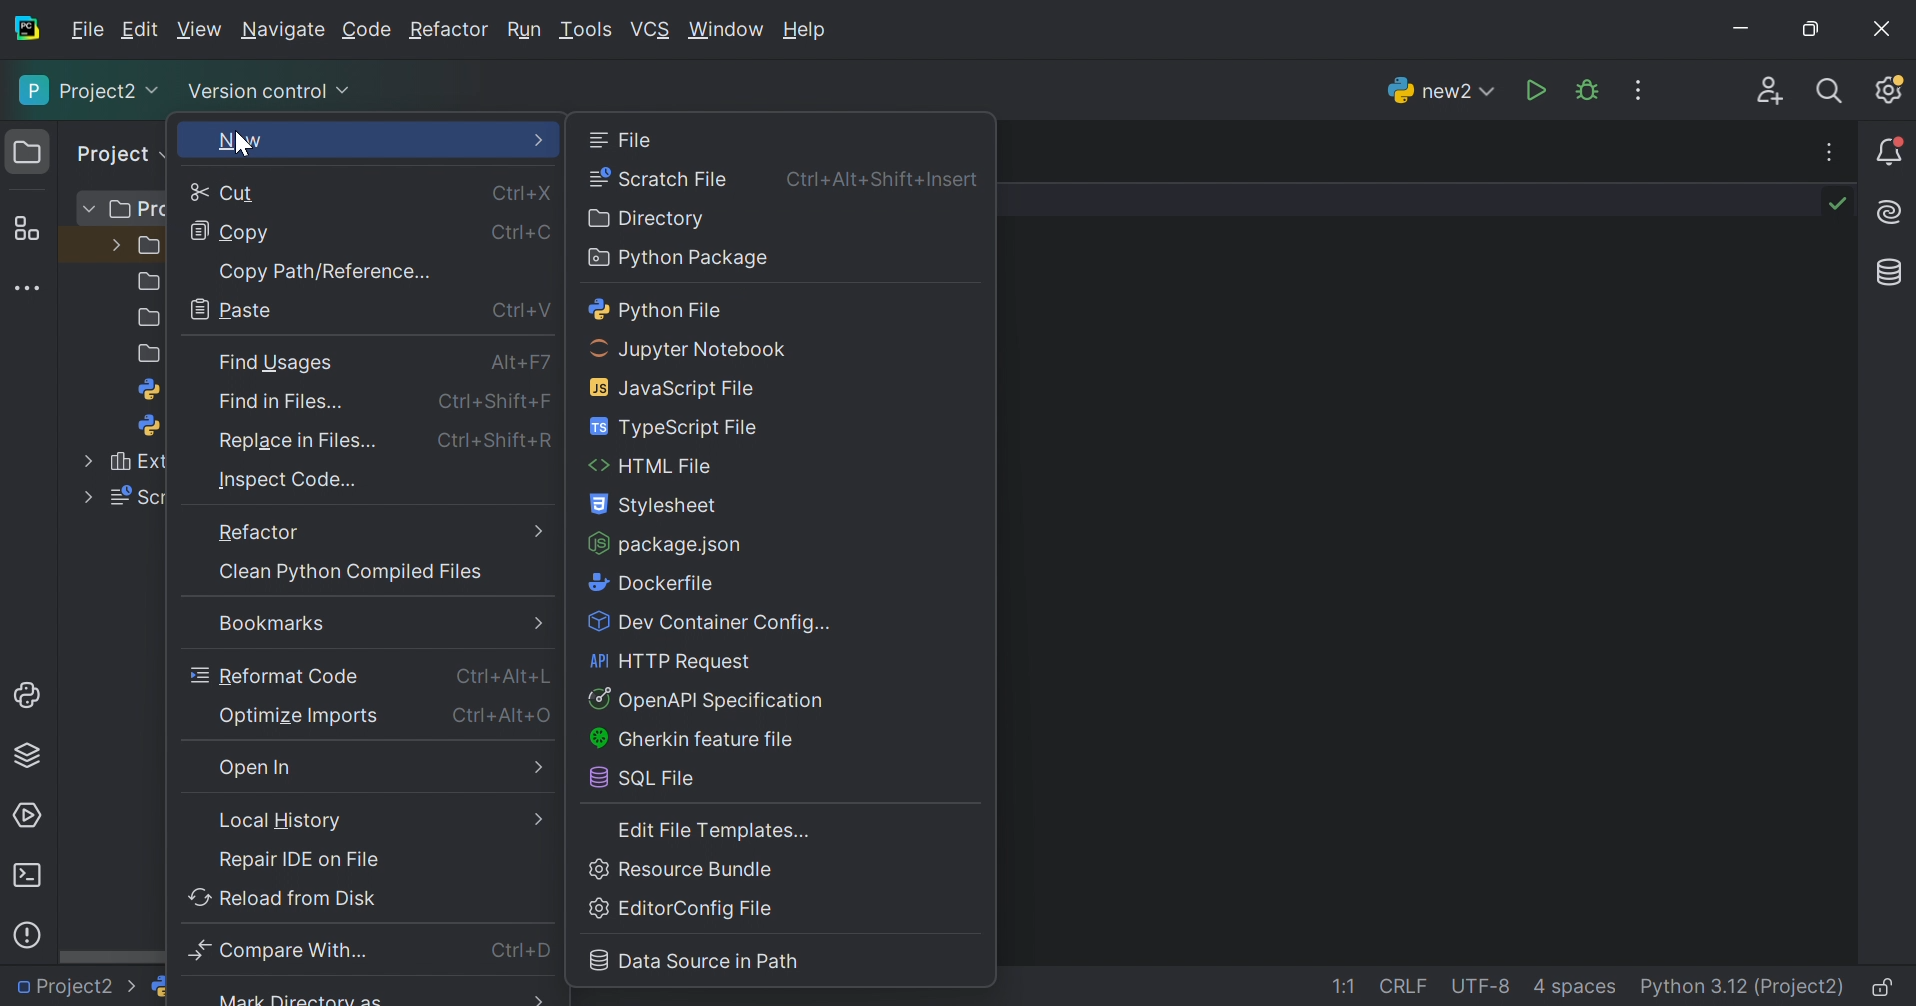 The width and height of the screenshot is (1916, 1006). Describe the element at coordinates (505, 715) in the screenshot. I see `Ctrl+Alt+O` at that location.